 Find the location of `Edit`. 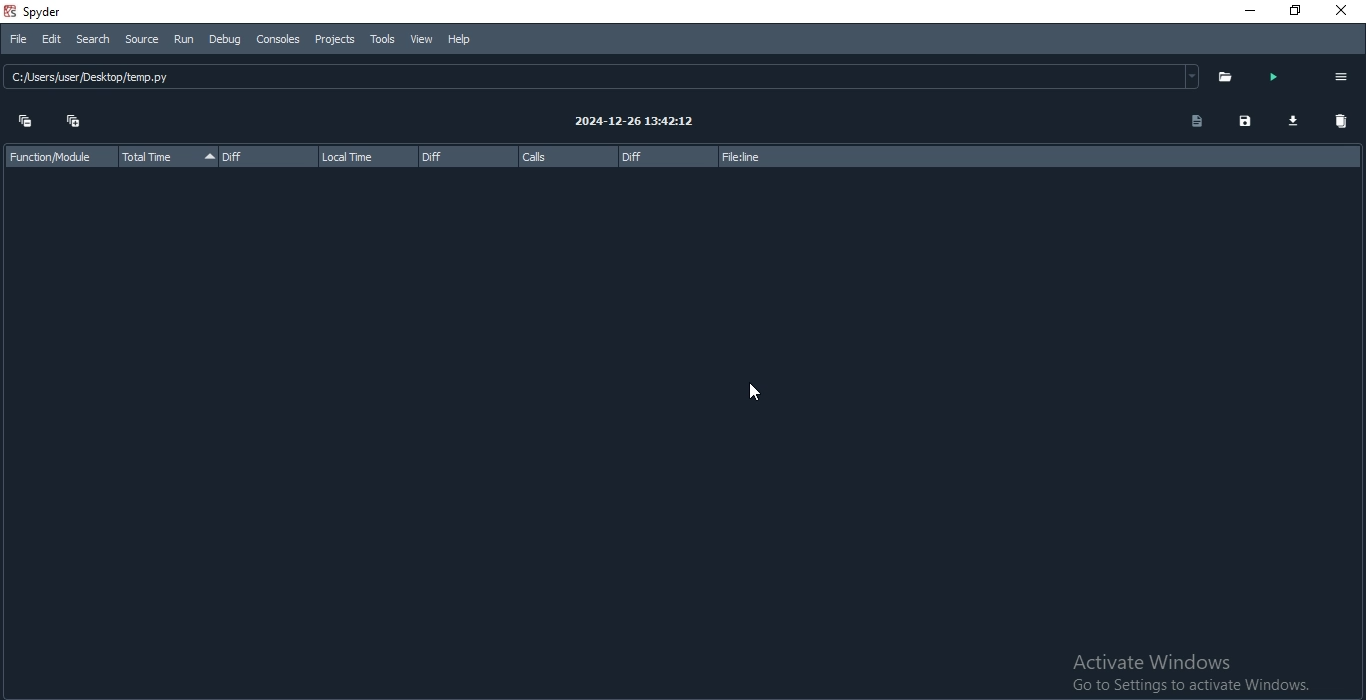

Edit is located at coordinates (53, 41).